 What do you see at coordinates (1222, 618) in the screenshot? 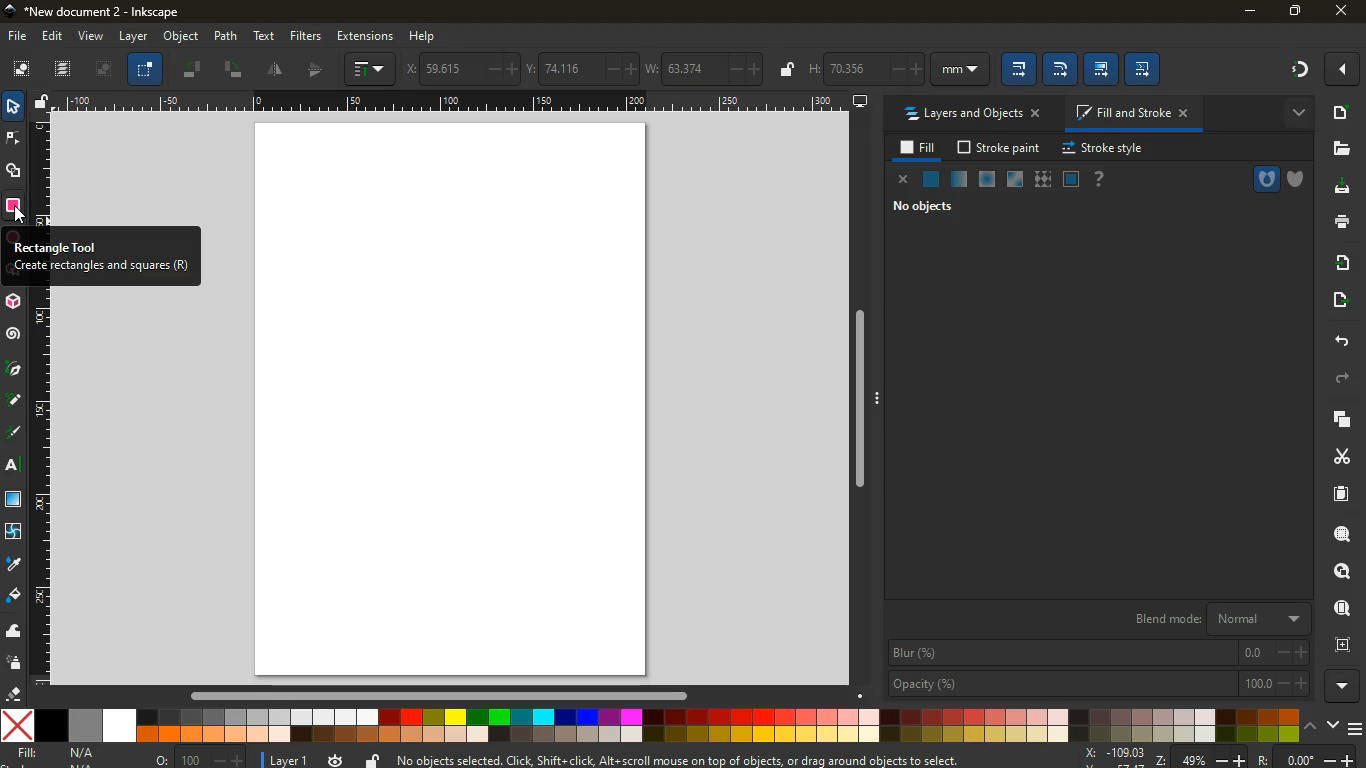
I see `blend mode` at bounding box center [1222, 618].